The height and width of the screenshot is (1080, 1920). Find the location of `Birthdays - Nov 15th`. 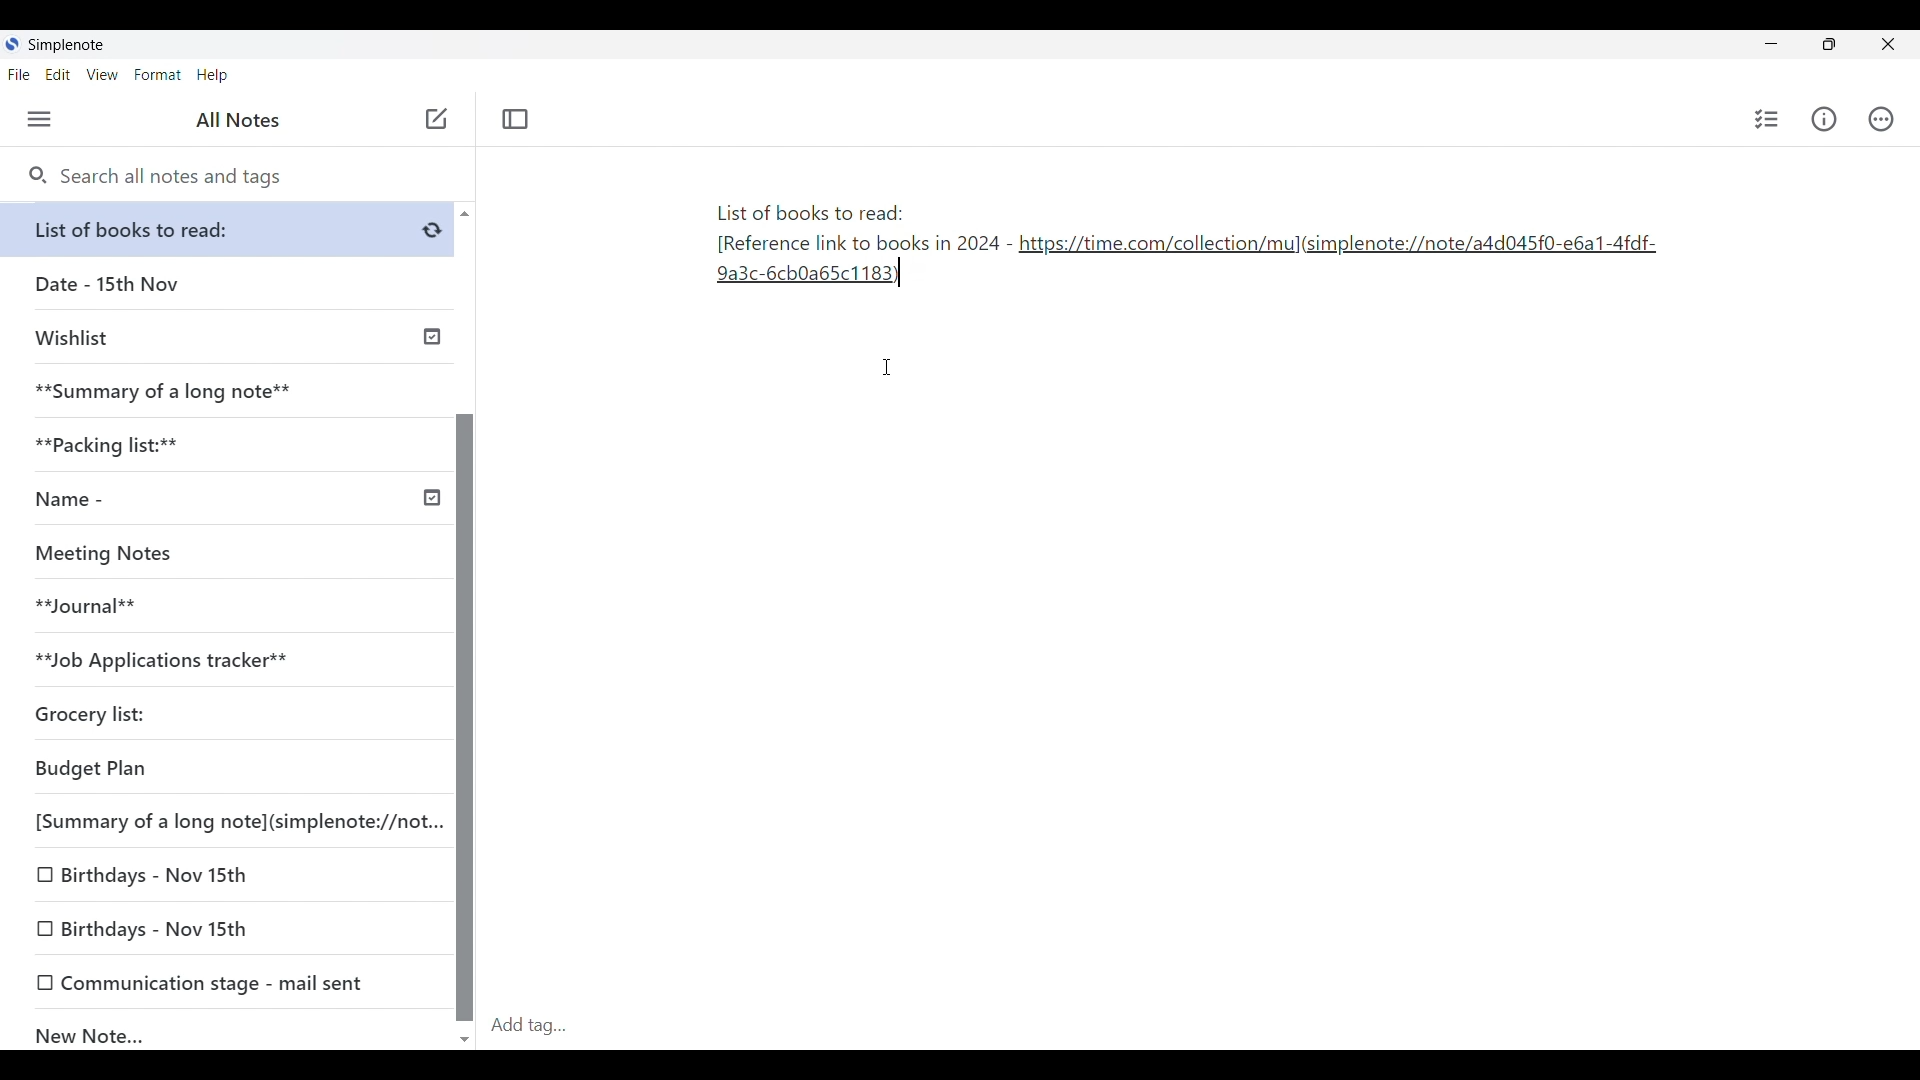

Birthdays - Nov 15th is located at coordinates (229, 930).